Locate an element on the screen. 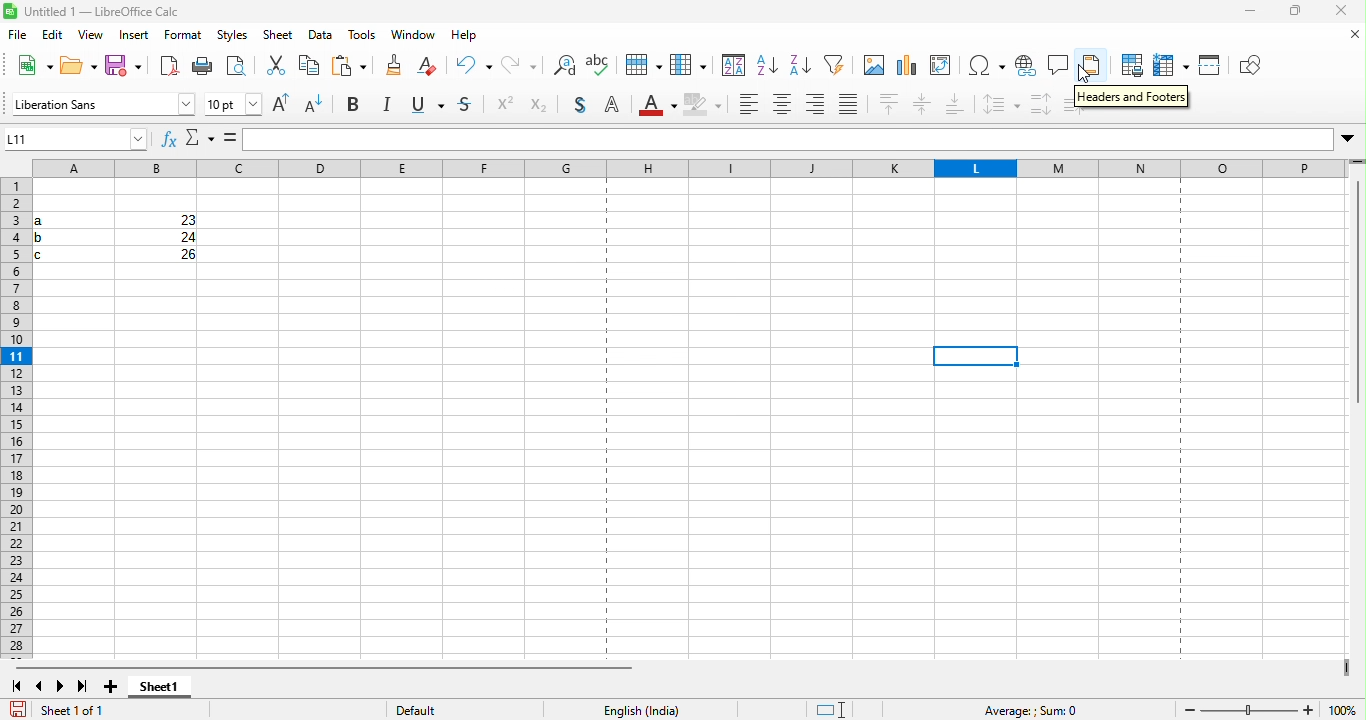 This screenshot has width=1366, height=720. window is located at coordinates (409, 38).